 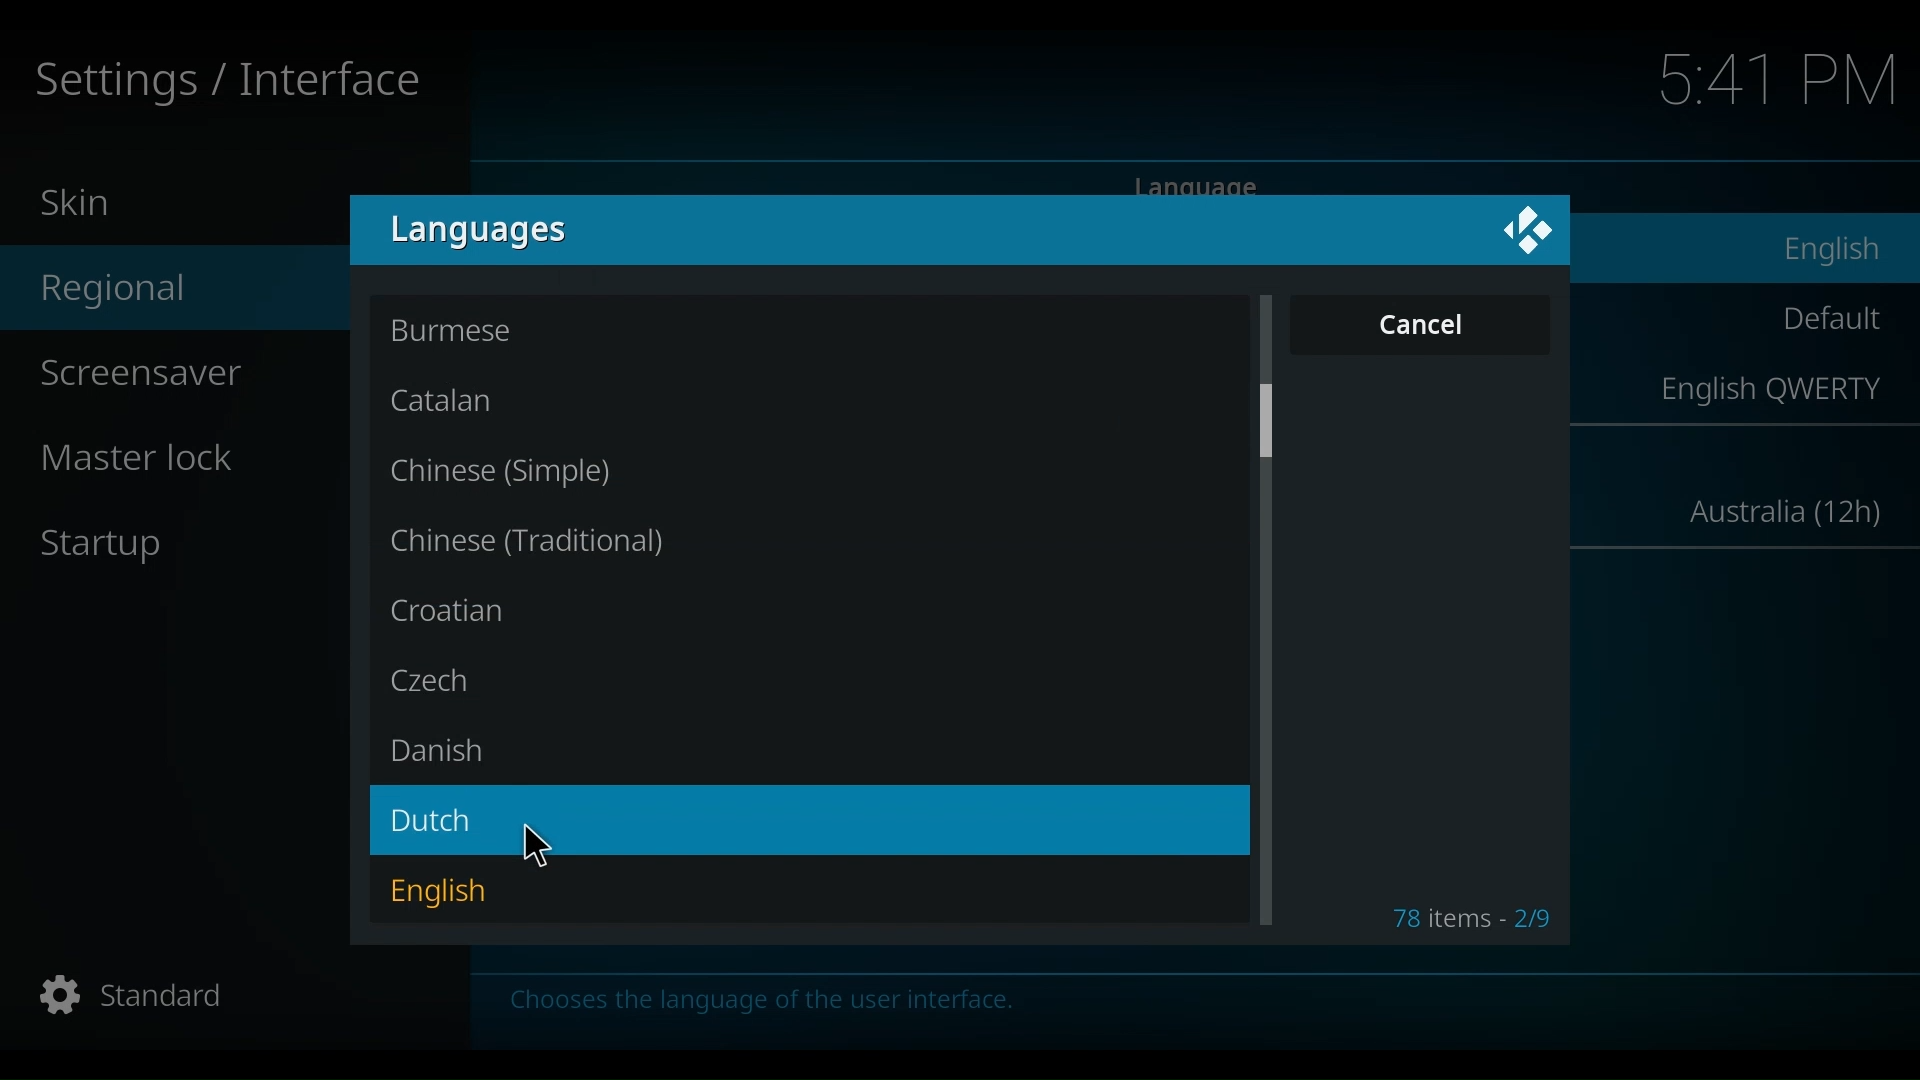 What do you see at coordinates (1264, 419) in the screenshot?
I see `Vertical scroll bar` at bounding box center [1264, 419].